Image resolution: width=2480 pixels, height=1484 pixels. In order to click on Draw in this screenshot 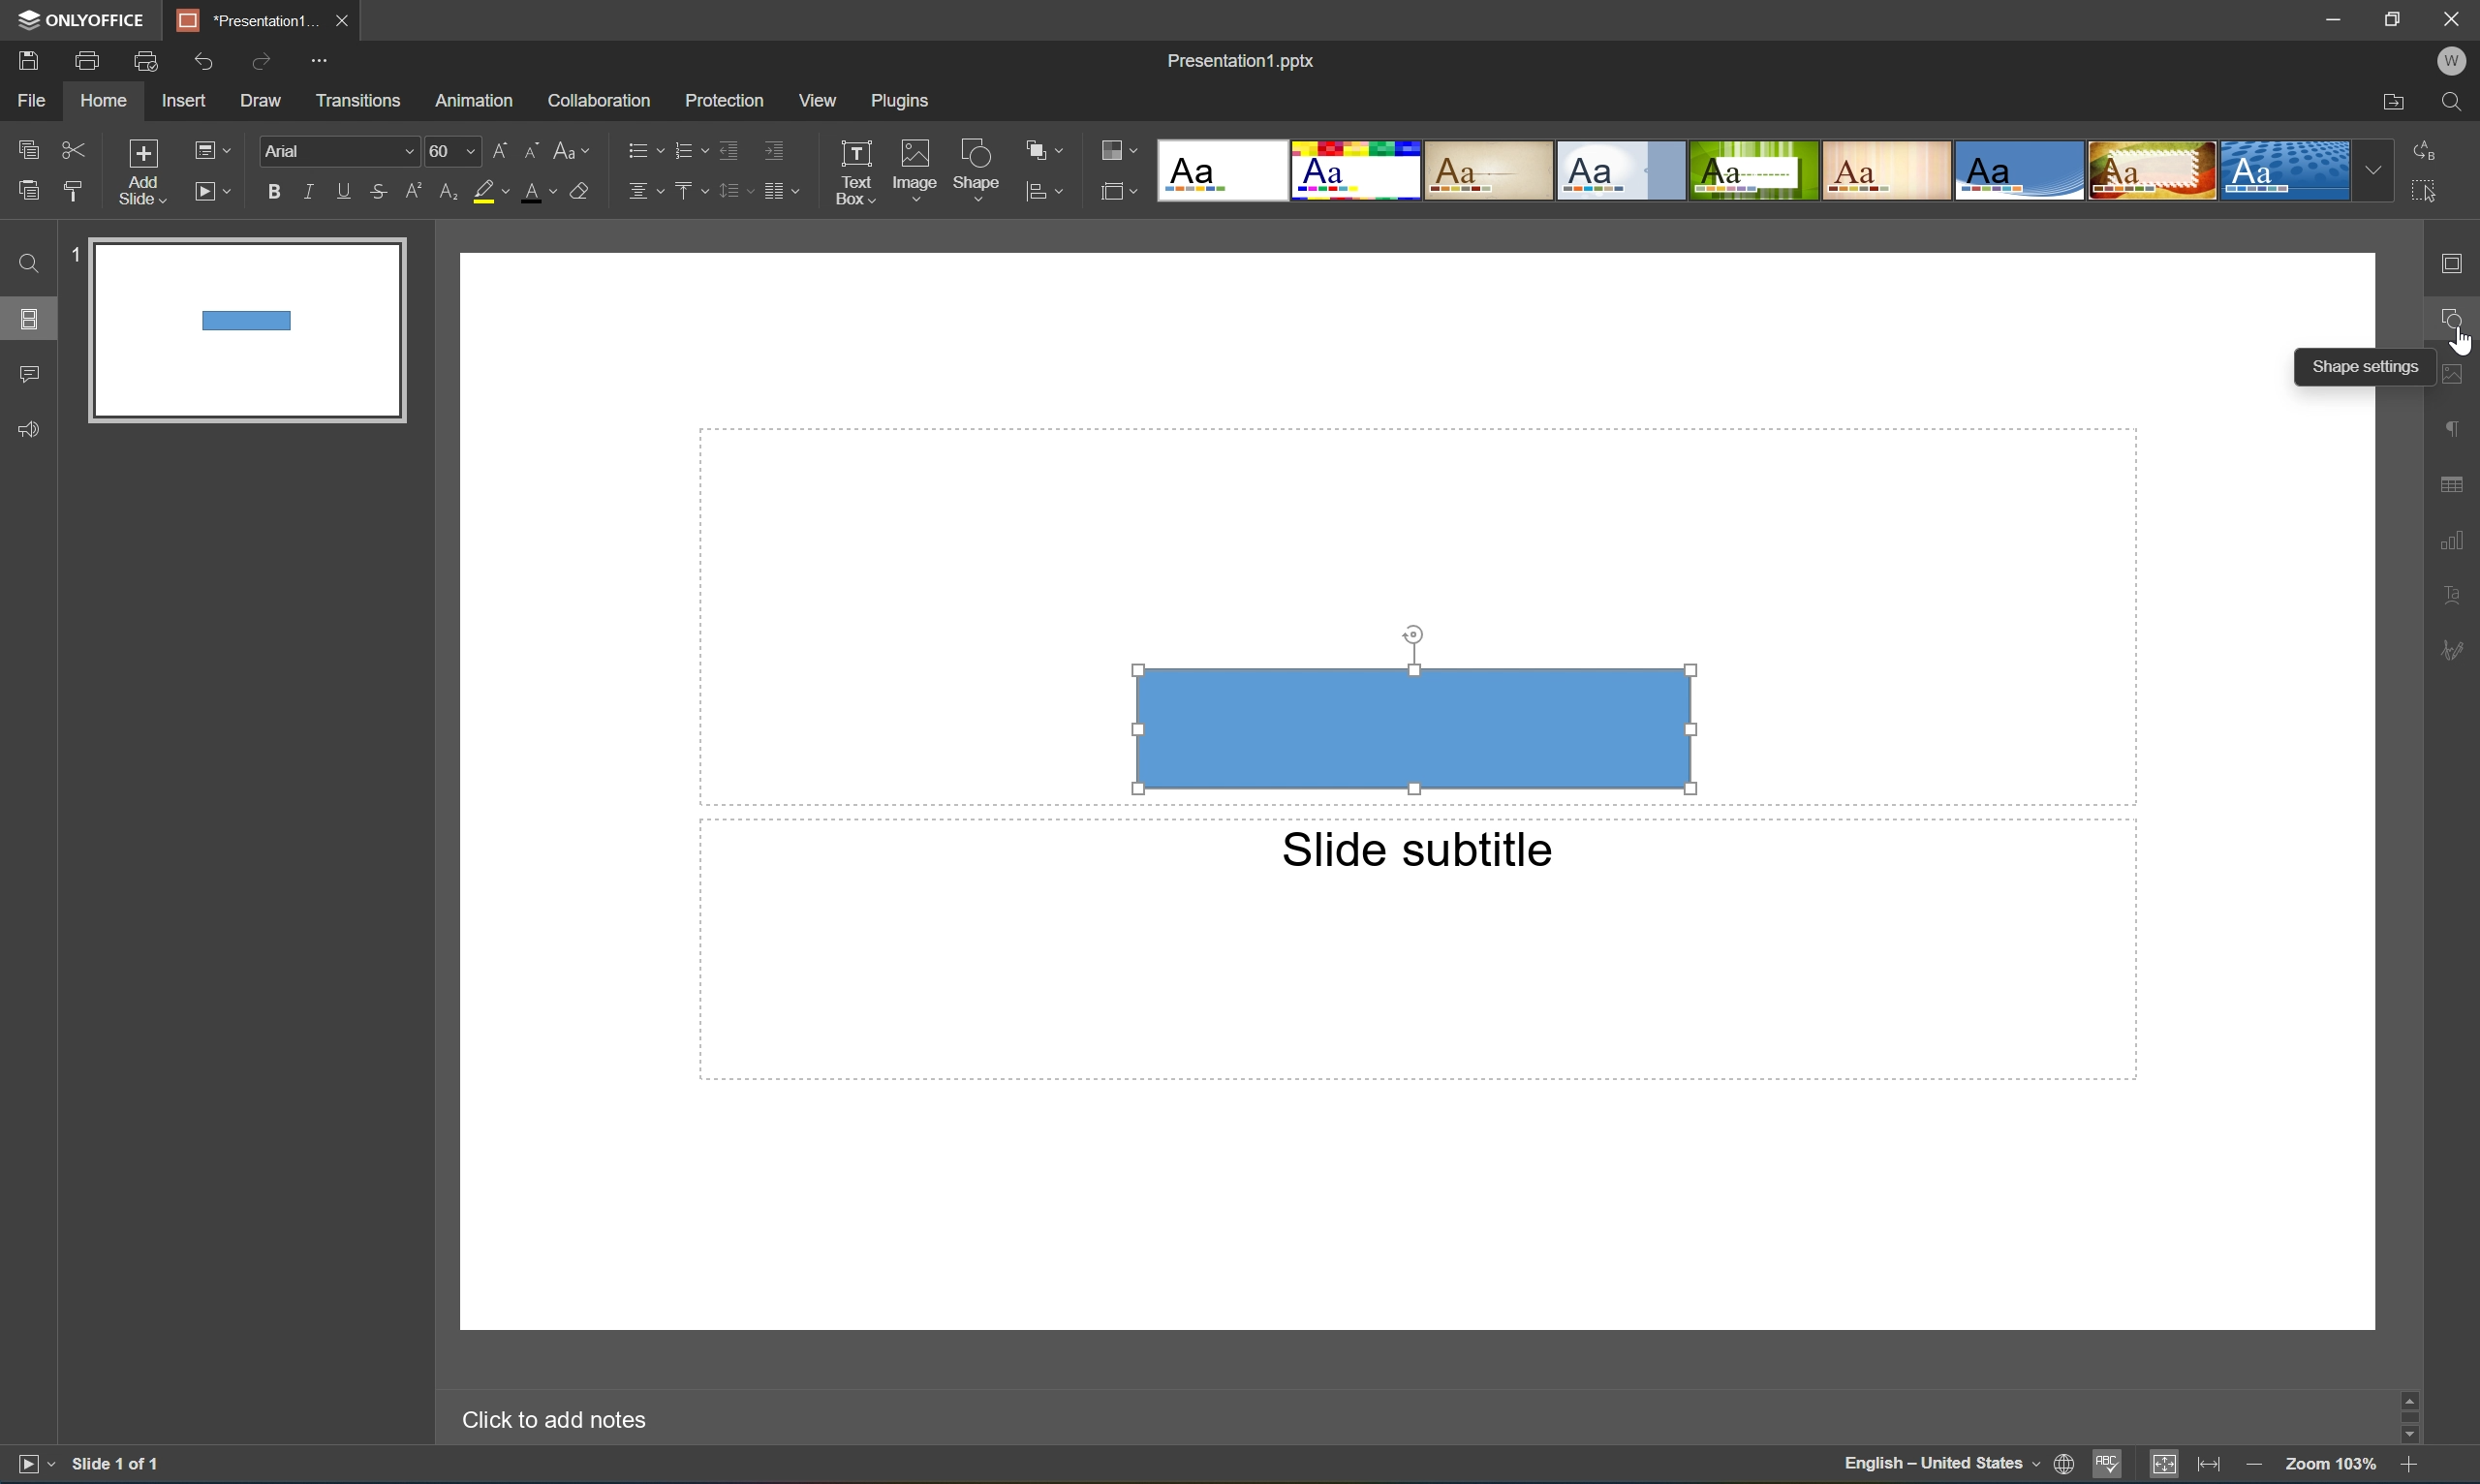, I will do `click(264, 102)`.